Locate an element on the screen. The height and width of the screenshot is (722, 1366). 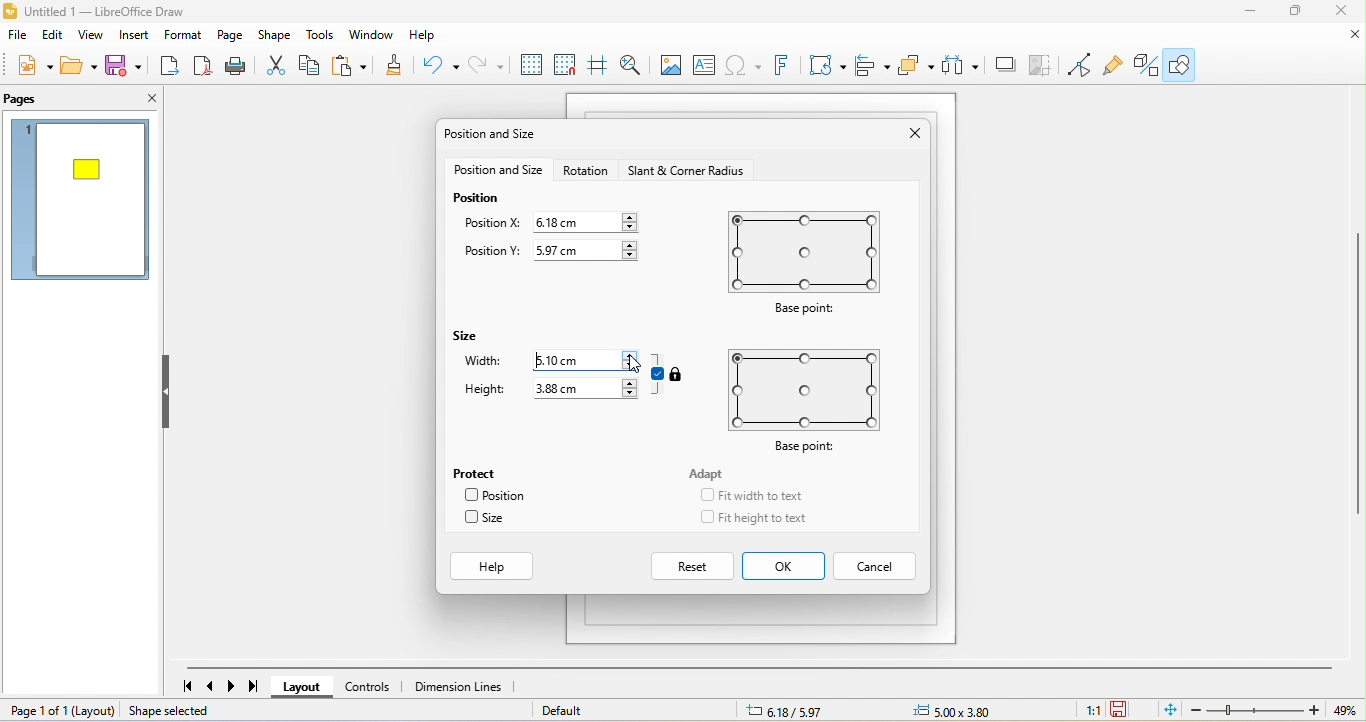
cancel is located at coordinates (874, 565).